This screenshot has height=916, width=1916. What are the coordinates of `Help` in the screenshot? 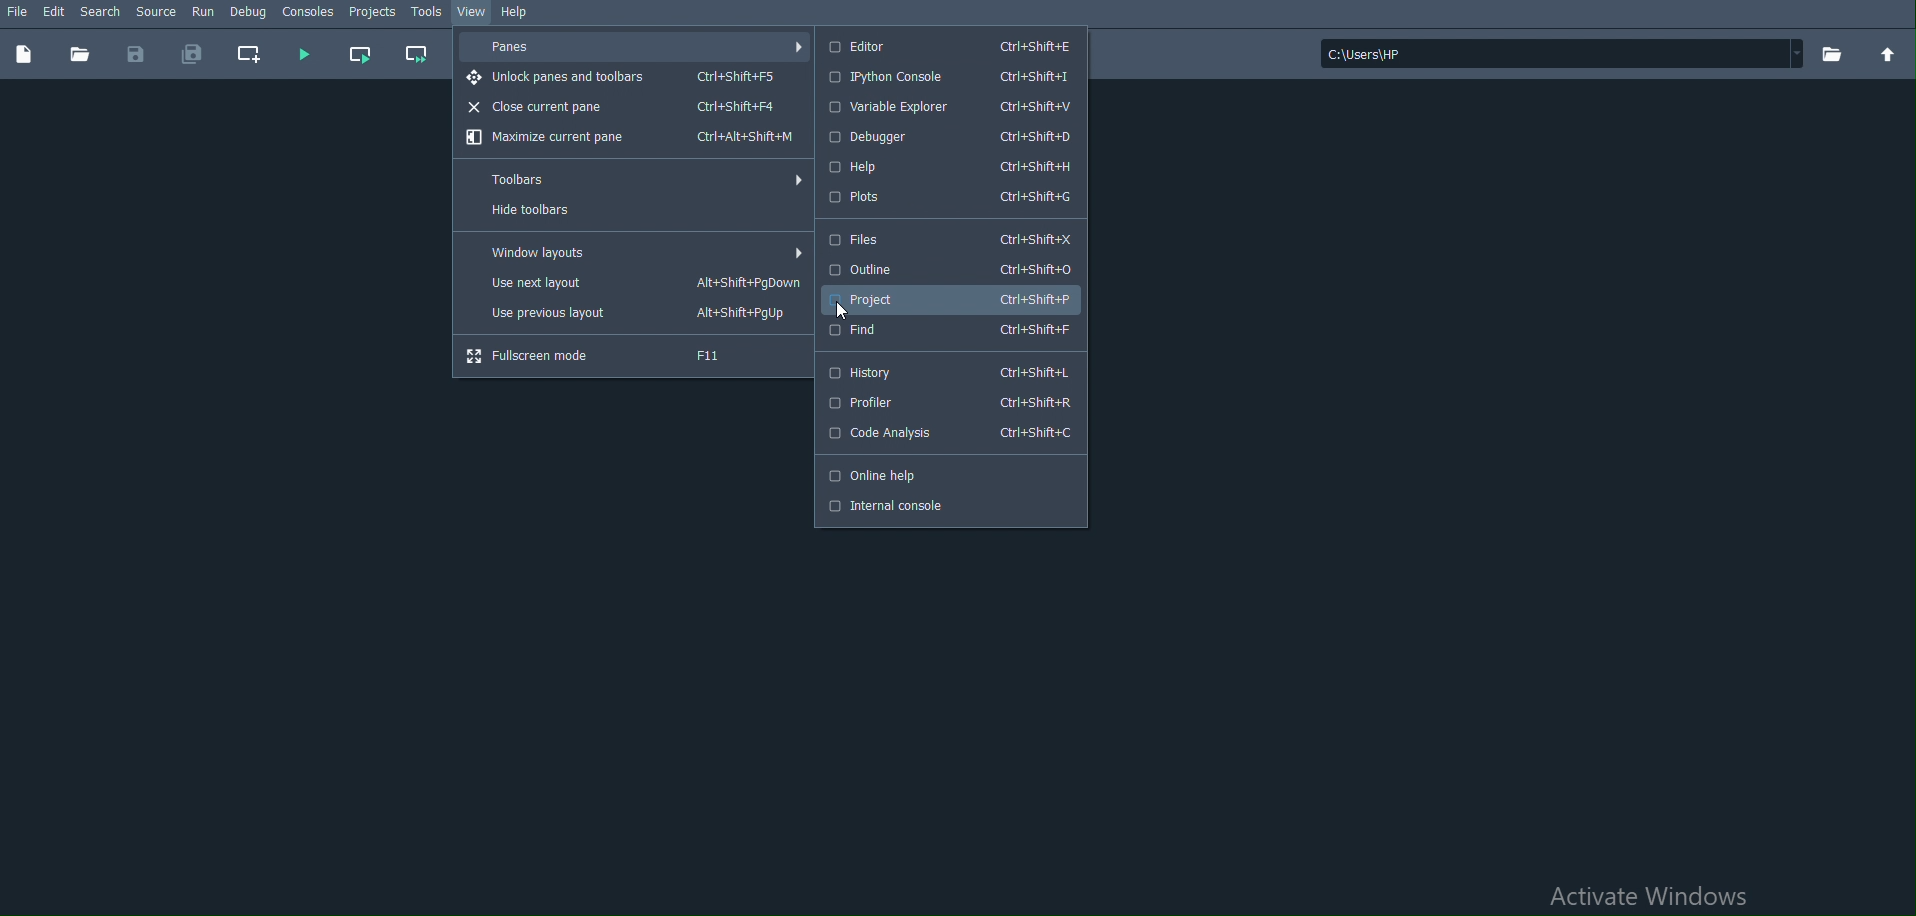 It's located at (948, 166).